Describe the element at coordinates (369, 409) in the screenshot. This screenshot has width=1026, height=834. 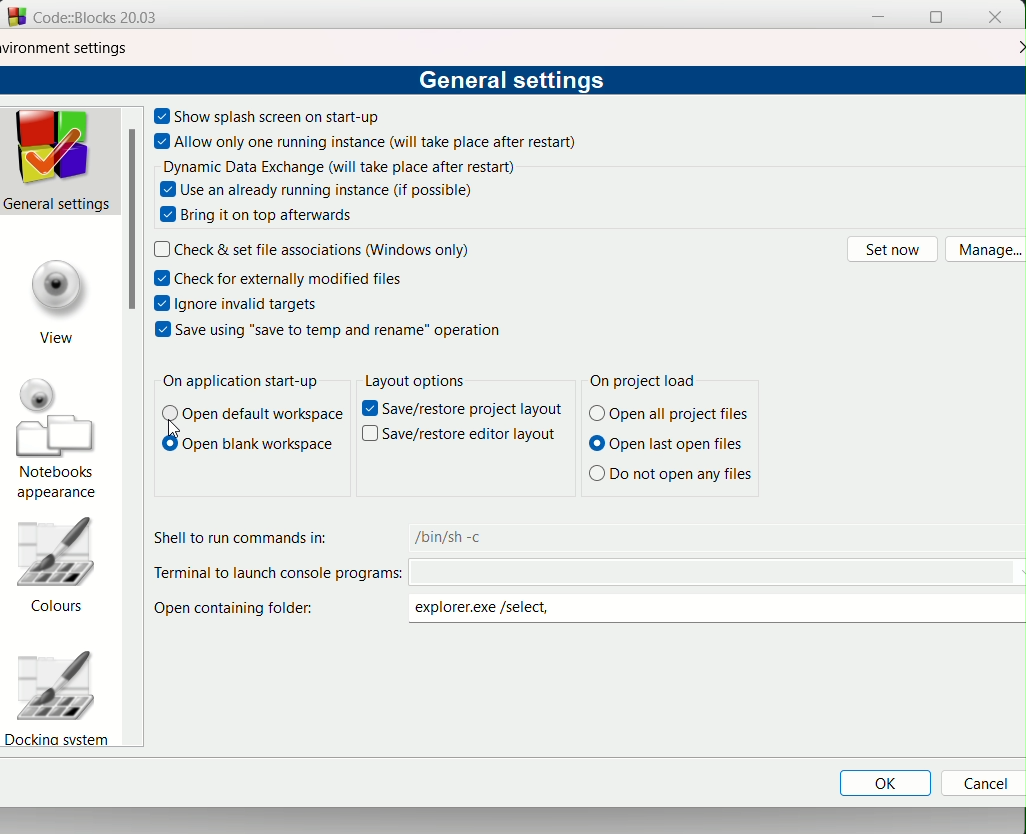
I see `text` at that location.